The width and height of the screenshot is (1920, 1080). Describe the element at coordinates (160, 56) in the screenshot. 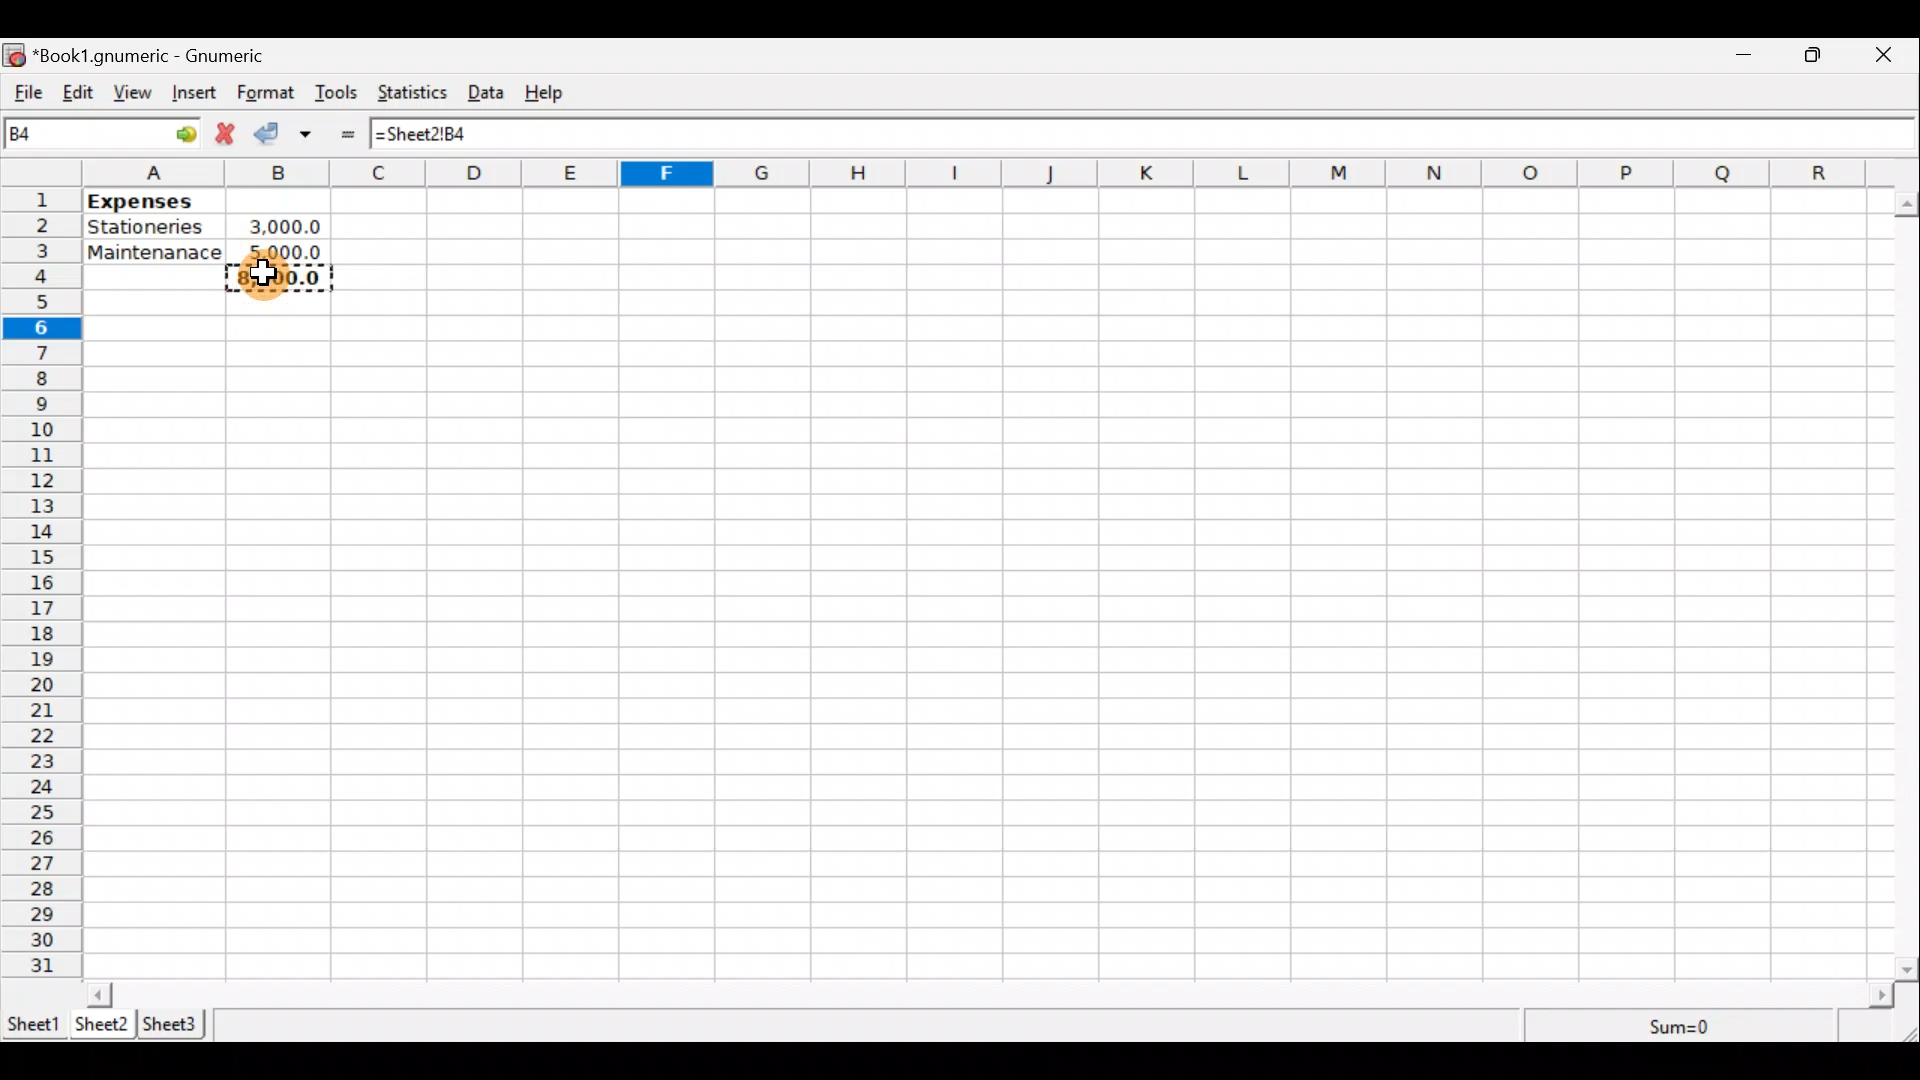

I see `“Book1.gnumeric - Gnumeric` at that location.